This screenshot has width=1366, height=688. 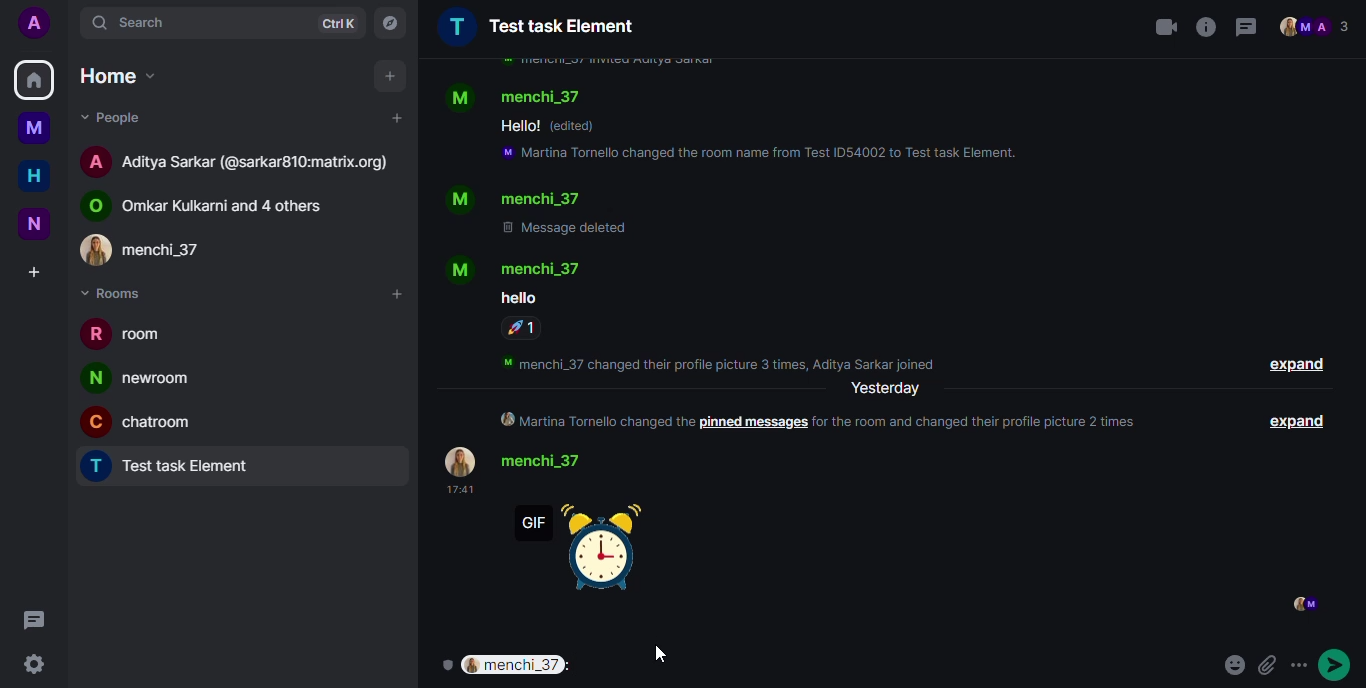 What do you see at coordinates (32, 661) in the screenshot?
I see `quick settings` at bounding box center [32, 661].